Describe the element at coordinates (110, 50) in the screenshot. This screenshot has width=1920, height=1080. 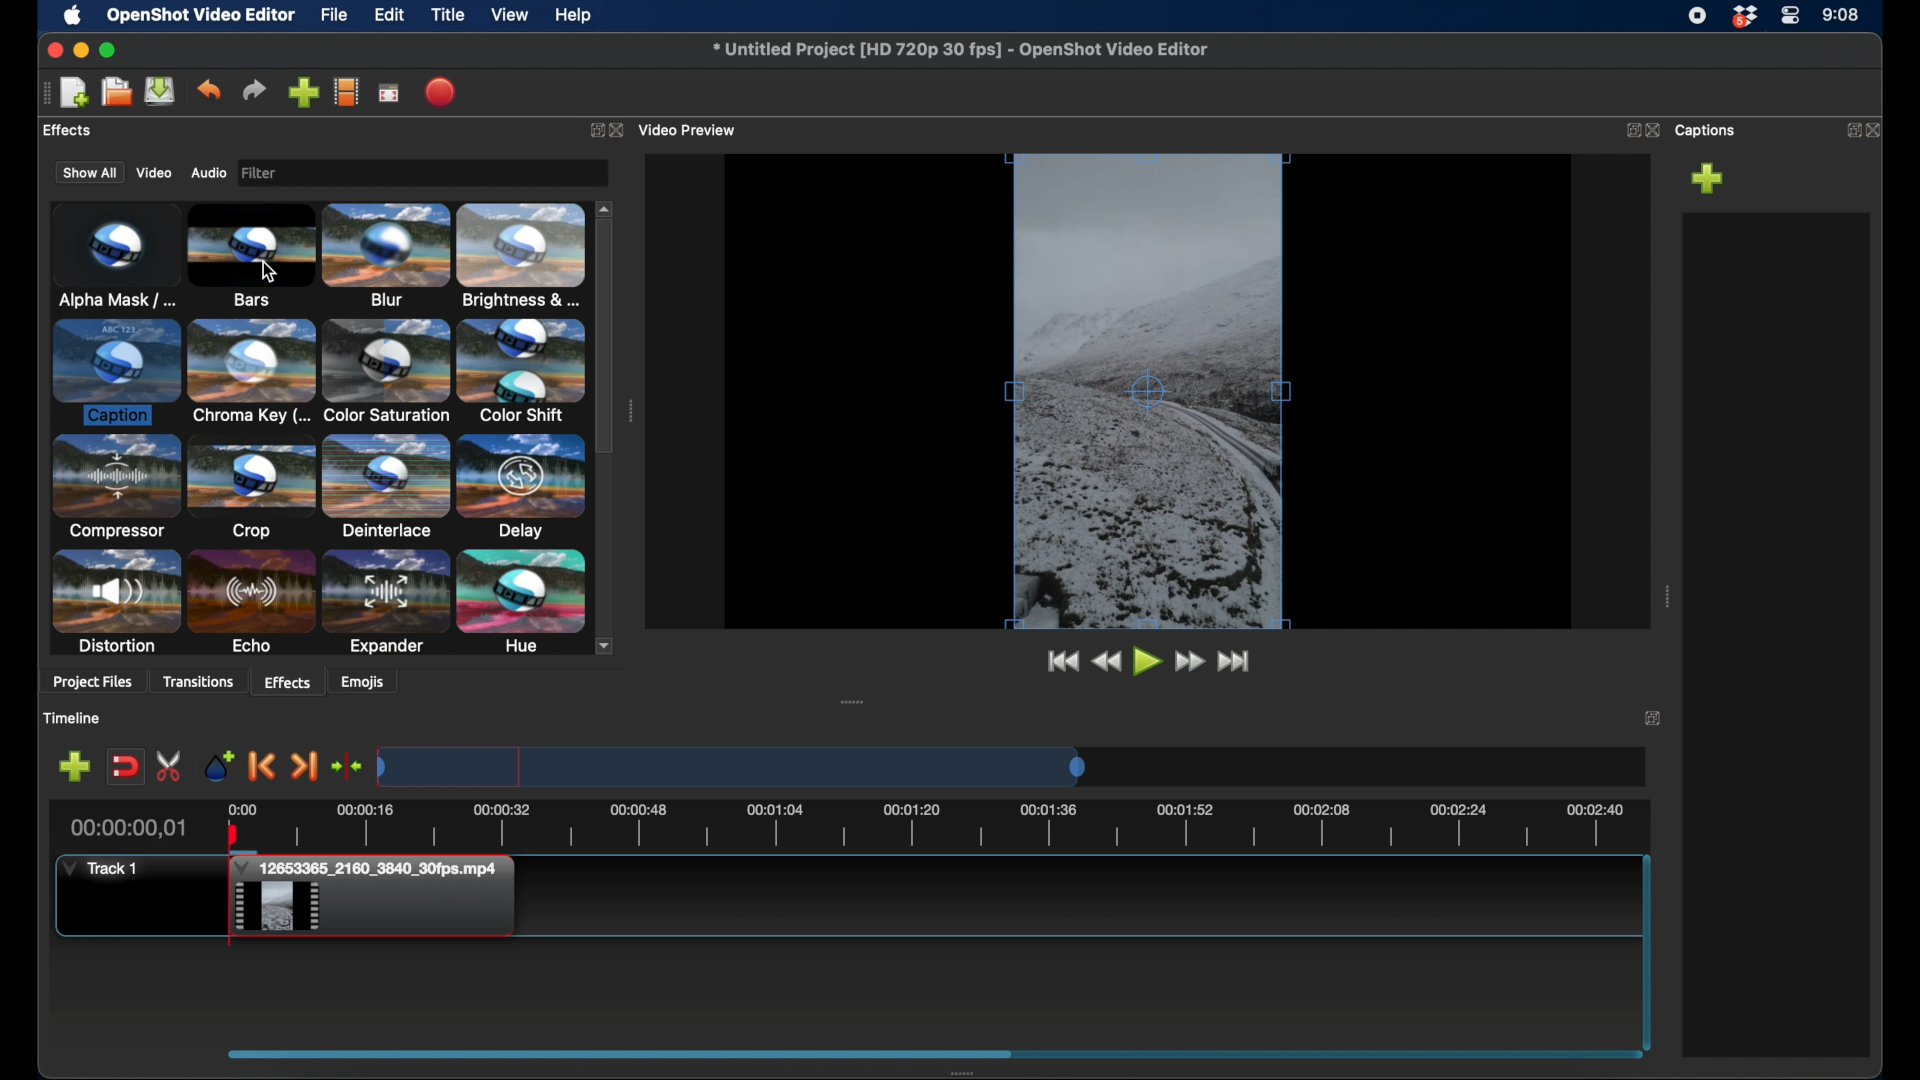
I see `maximize` at that location.